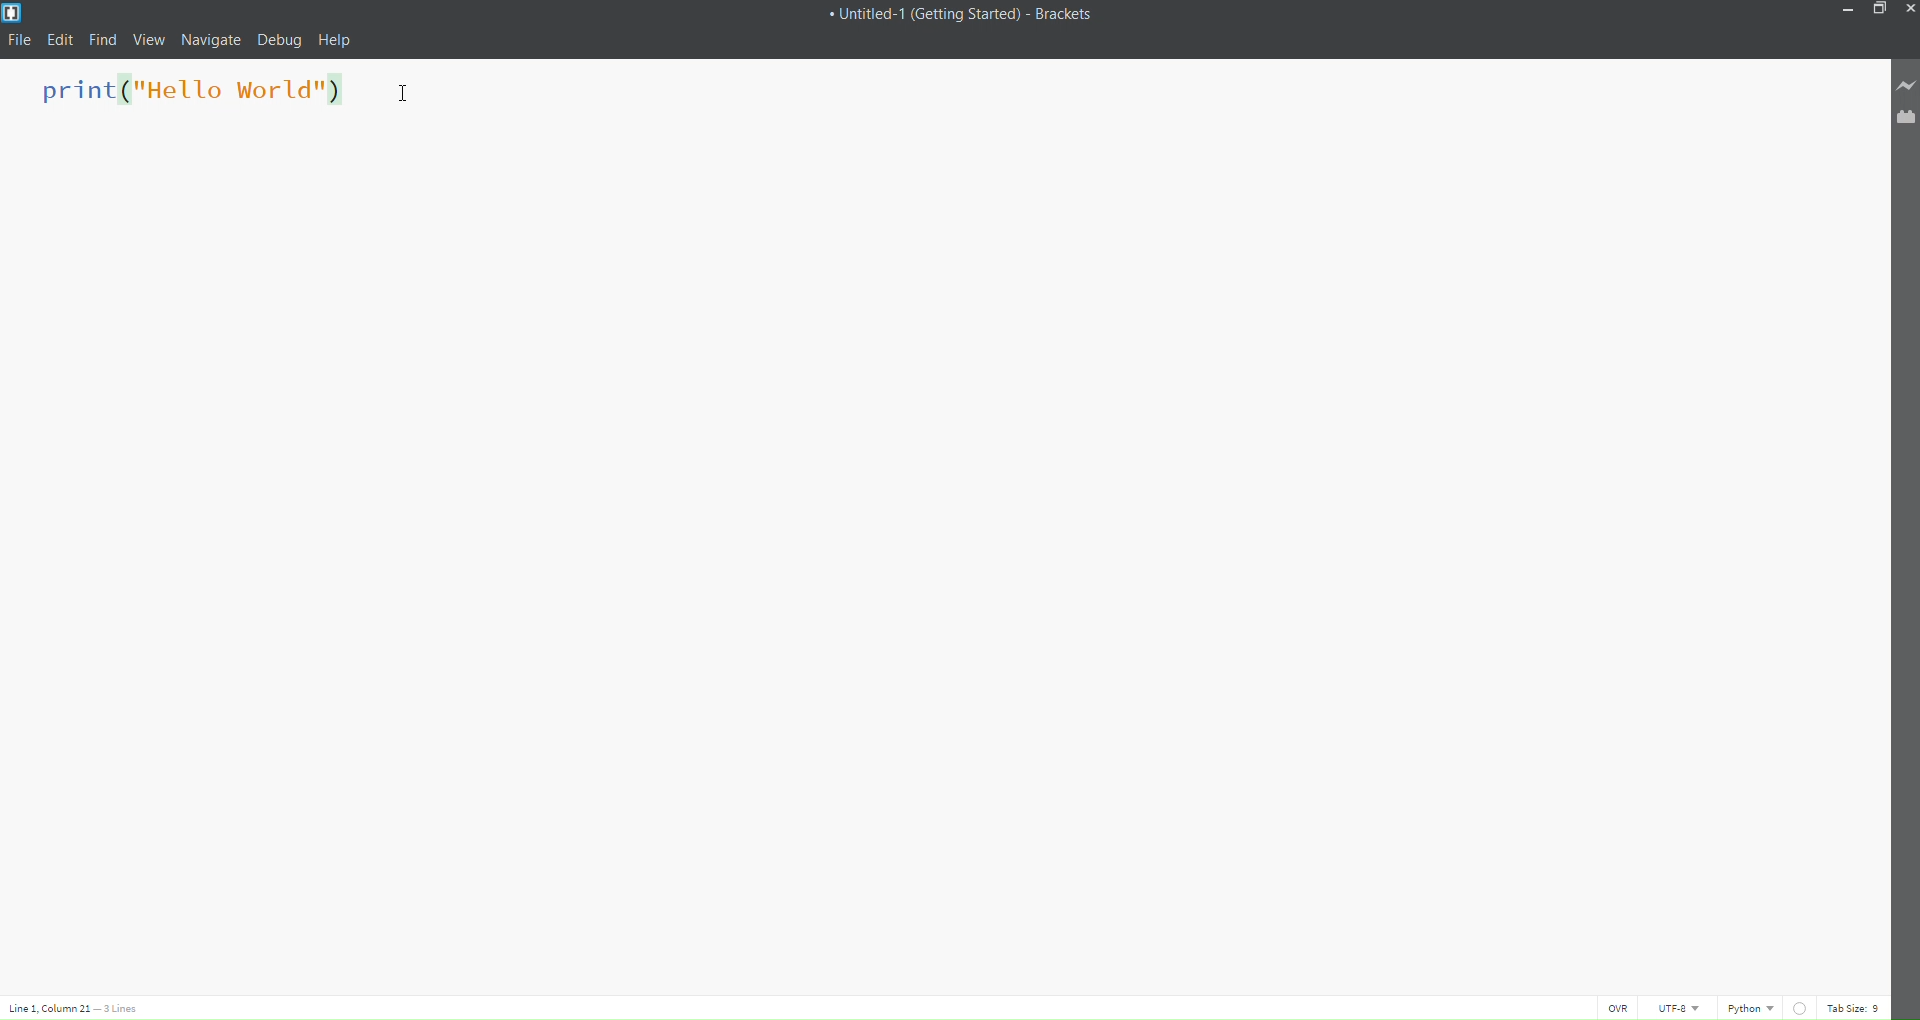 This screenshot has height=1020, width=1920. What do you see at coordinates (208, 40) in the screenshot?
I see `navigate` at bounding box center [208, 40].